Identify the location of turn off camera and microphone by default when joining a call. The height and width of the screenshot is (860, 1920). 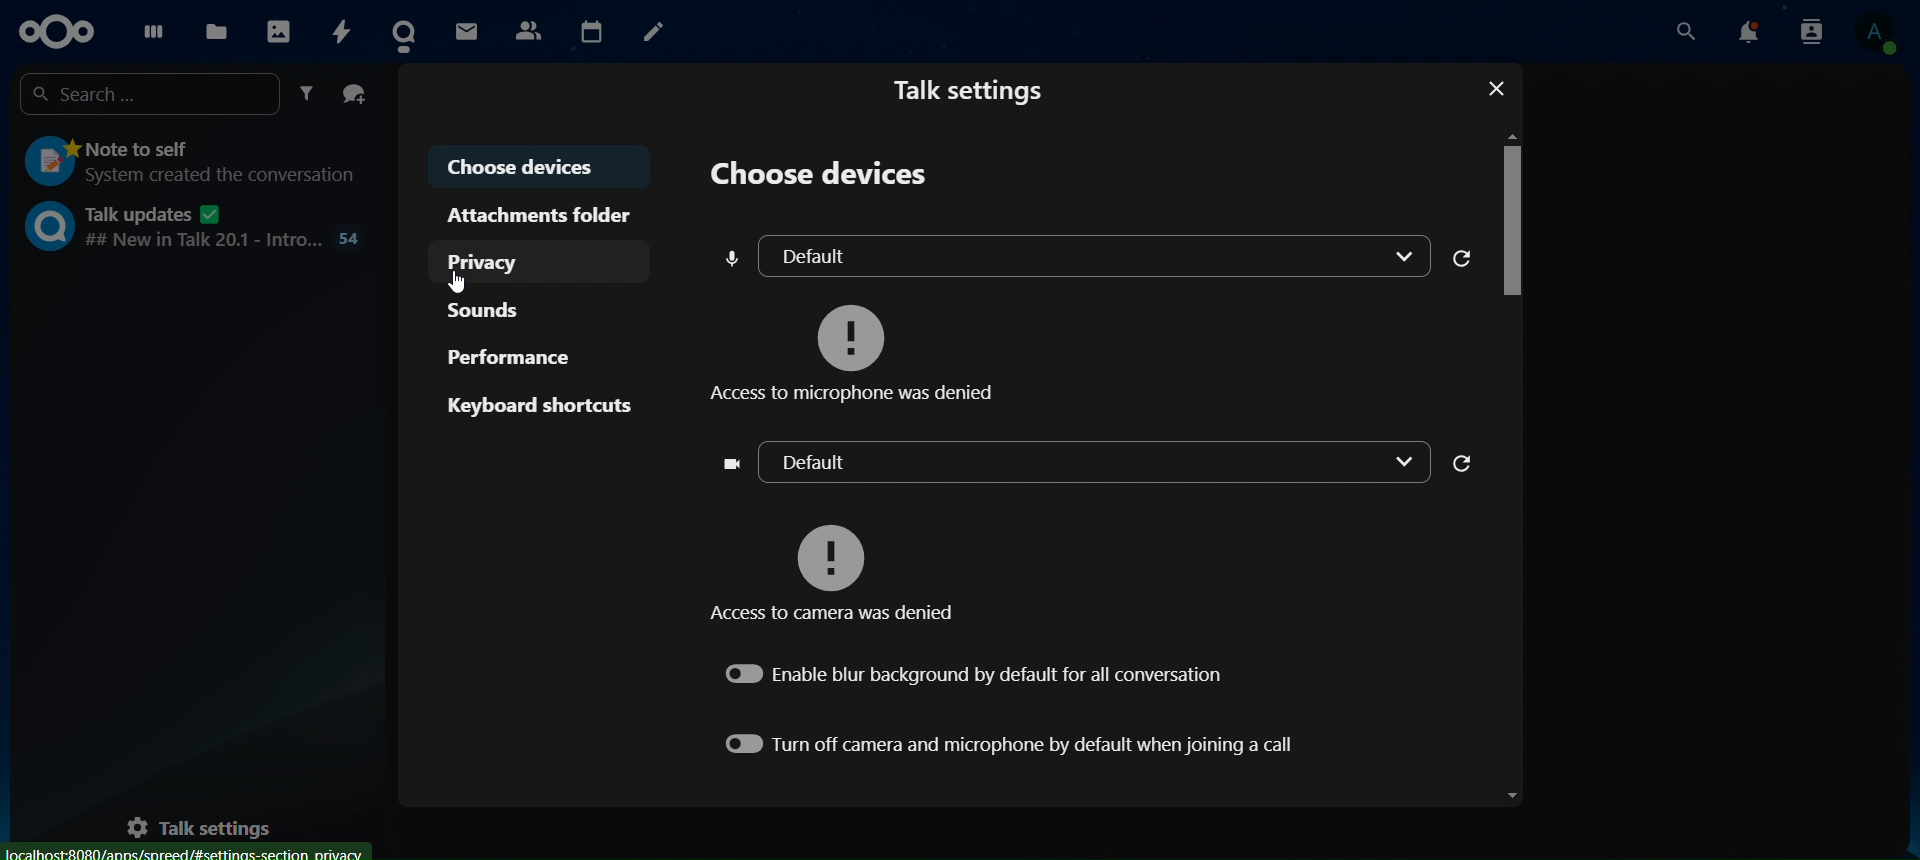
(1028, 741).